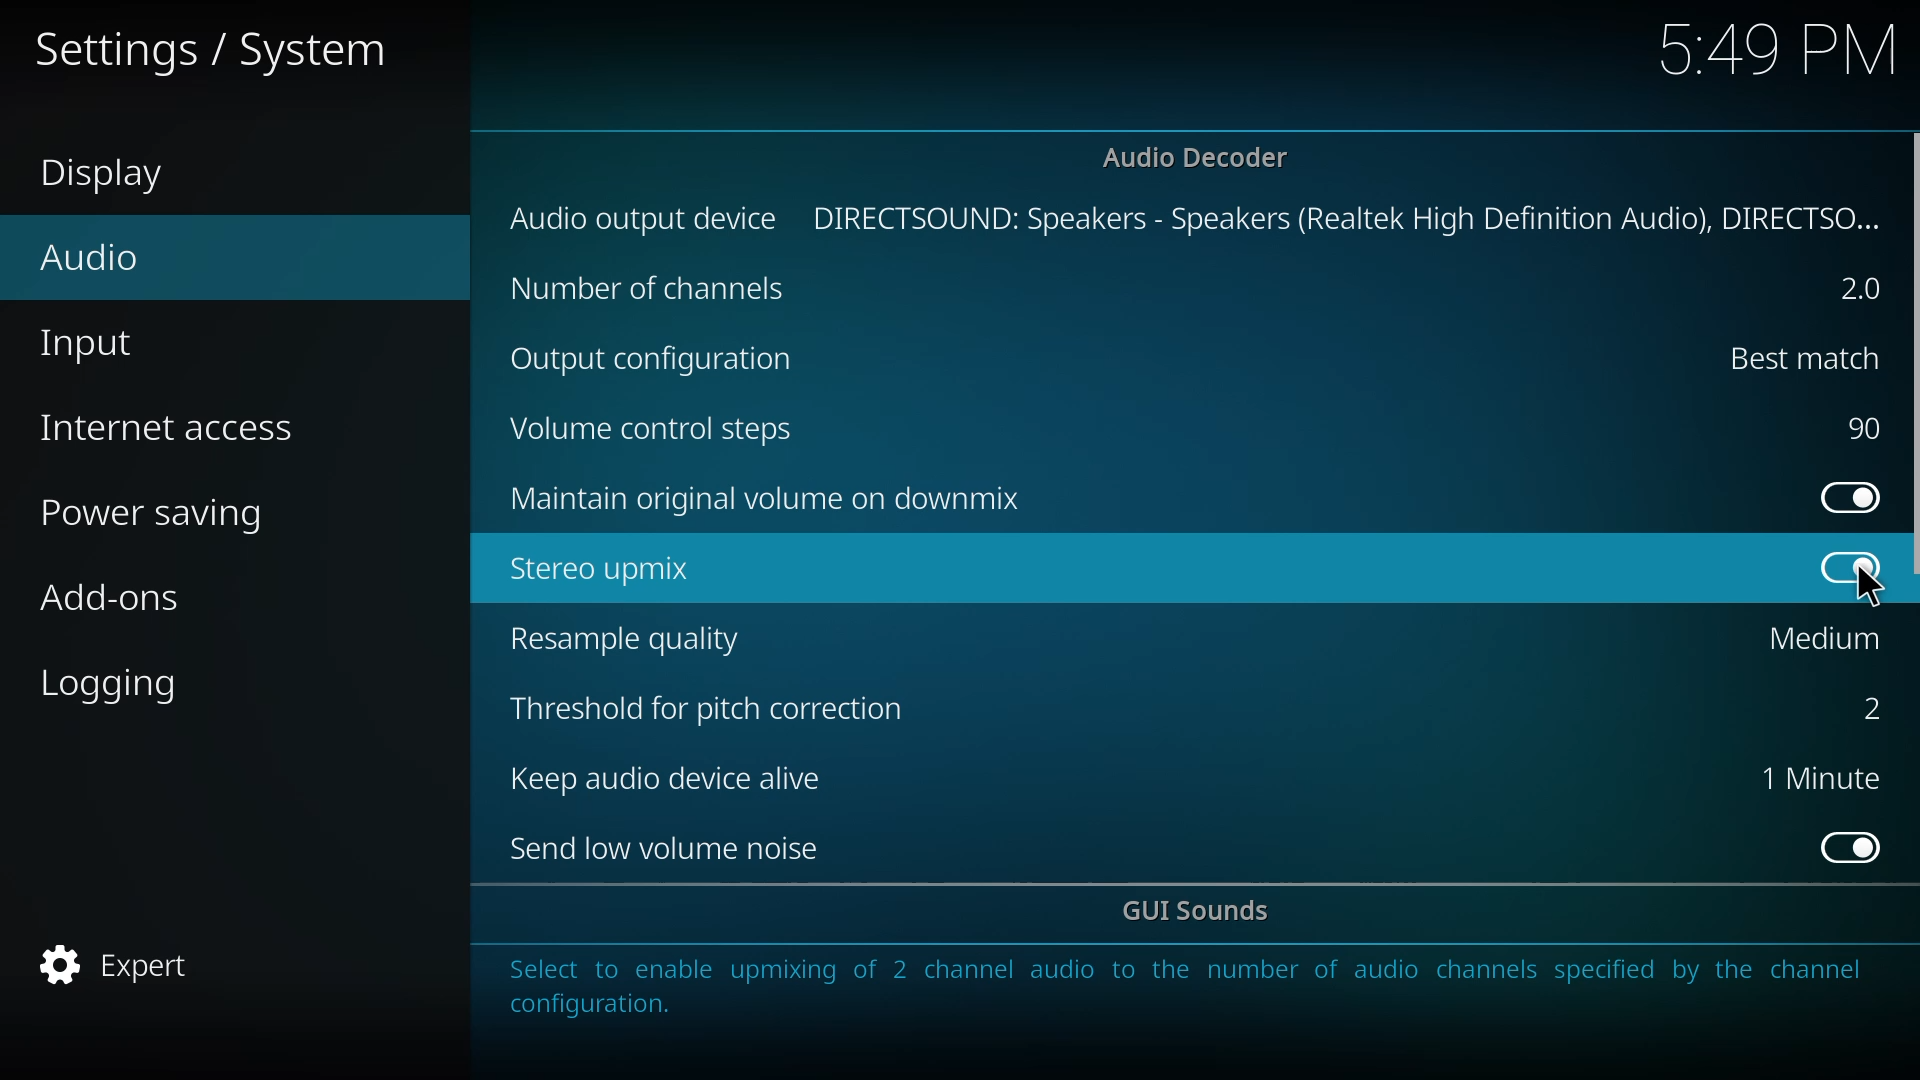  Describe the element at coordinates (775, 498) in the screenshot. I see `maintain original volume` at that location.